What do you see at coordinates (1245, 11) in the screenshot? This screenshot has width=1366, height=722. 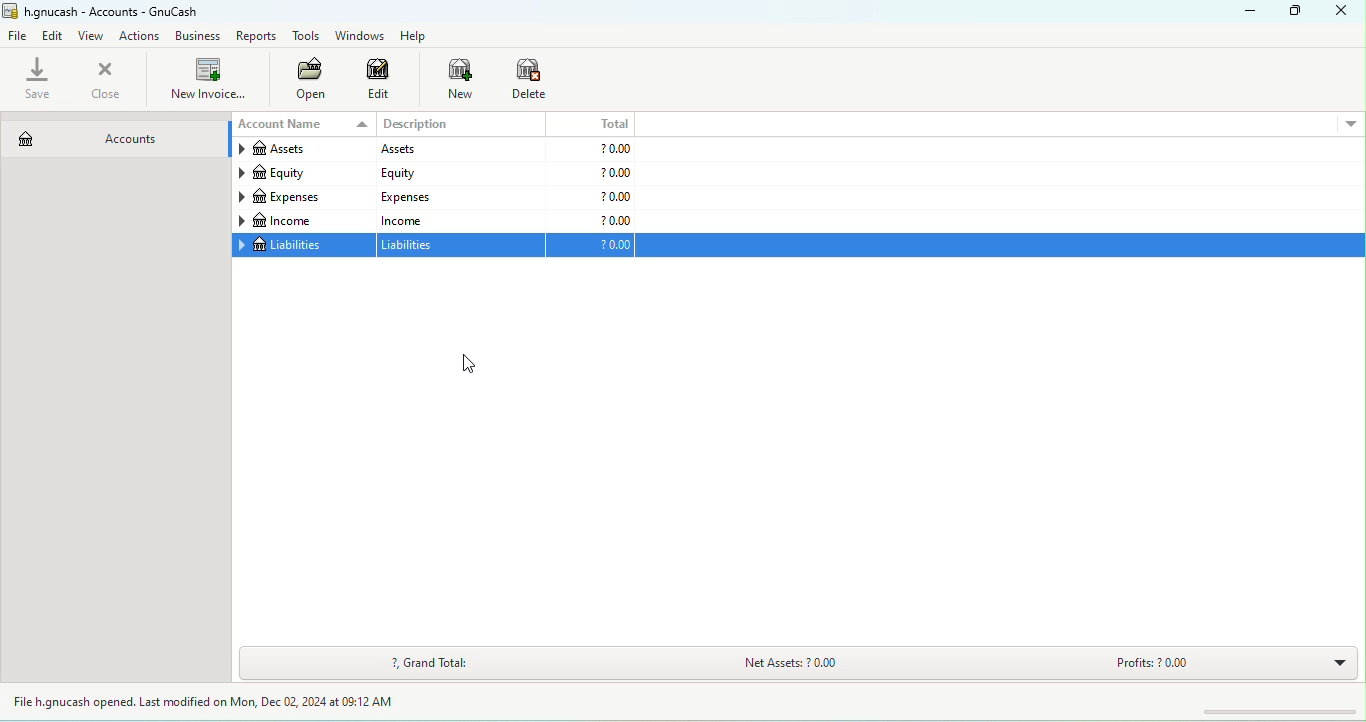 I see `minimize` at bounding box center [1245, 11].